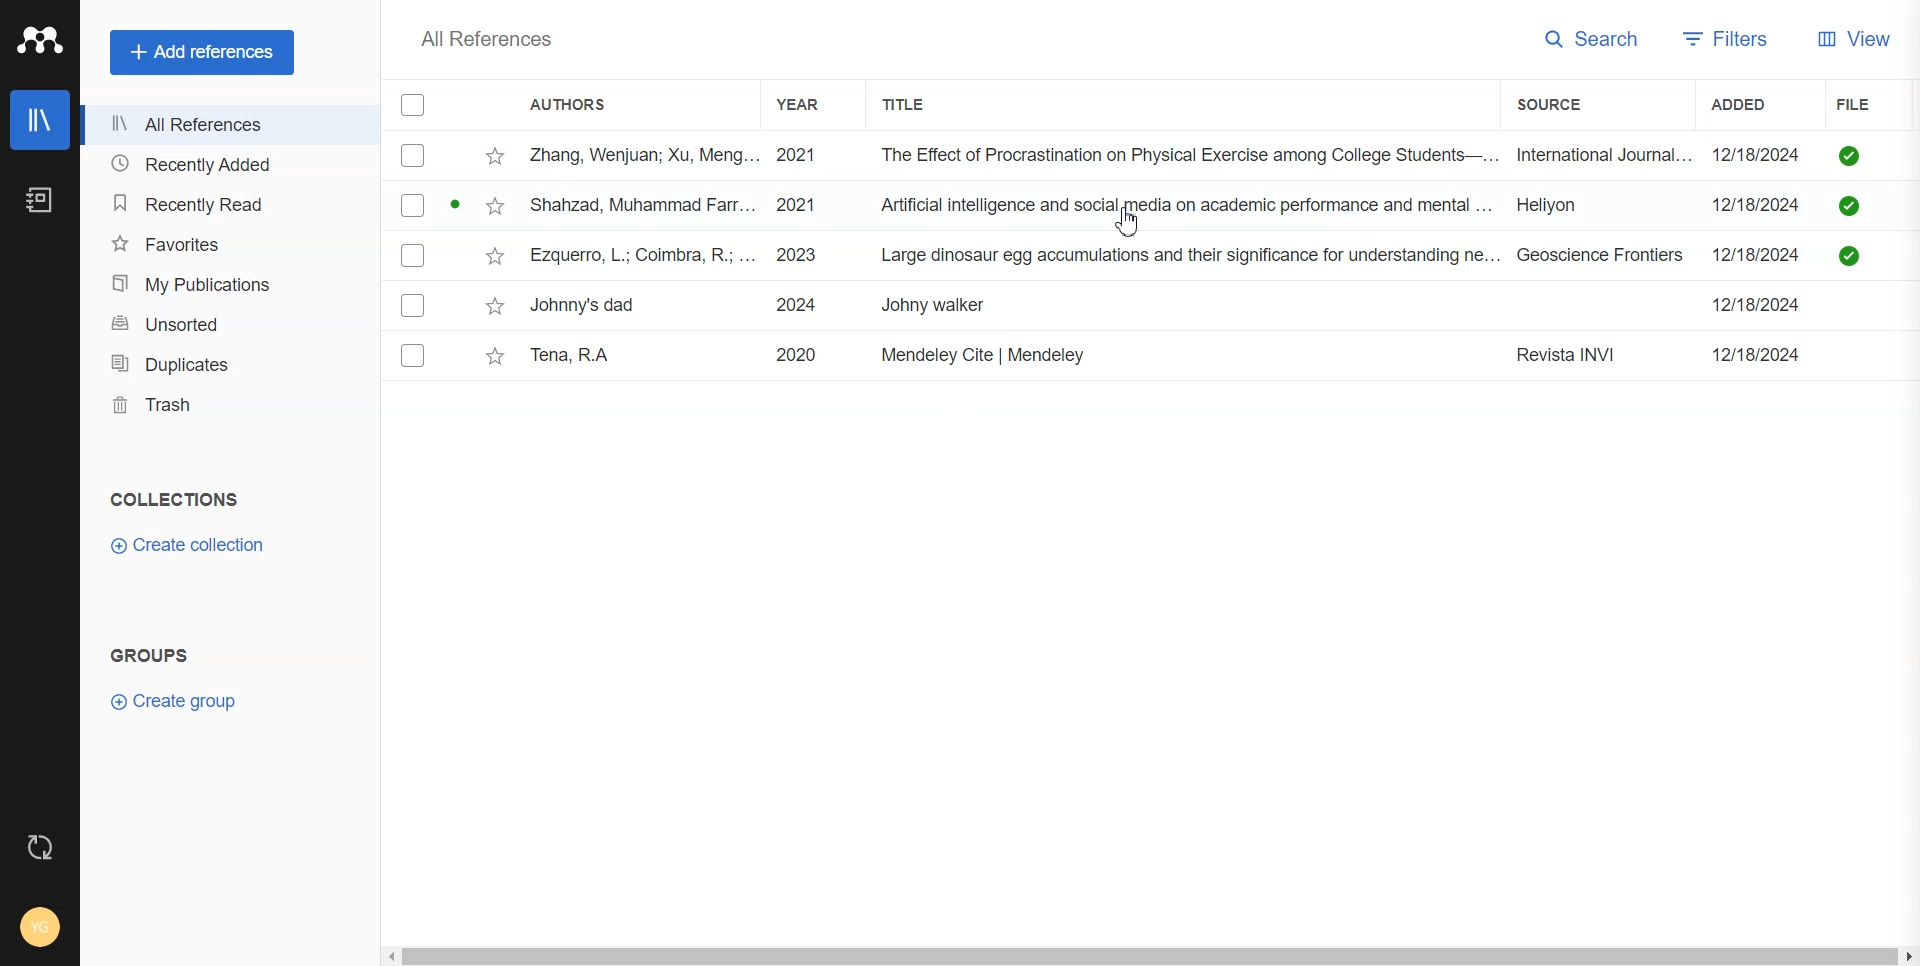 This screenshot has width=1920, height=966. I want to click on Create Group, so click(183, 701).